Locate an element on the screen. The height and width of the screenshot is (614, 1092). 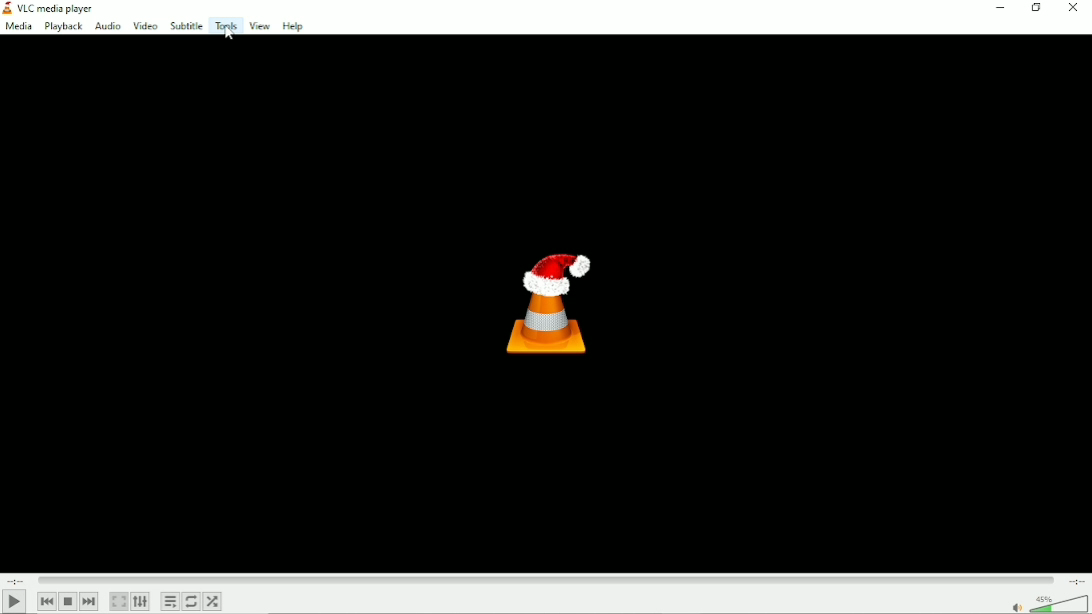
Previous is located at coordinates (47, 601).